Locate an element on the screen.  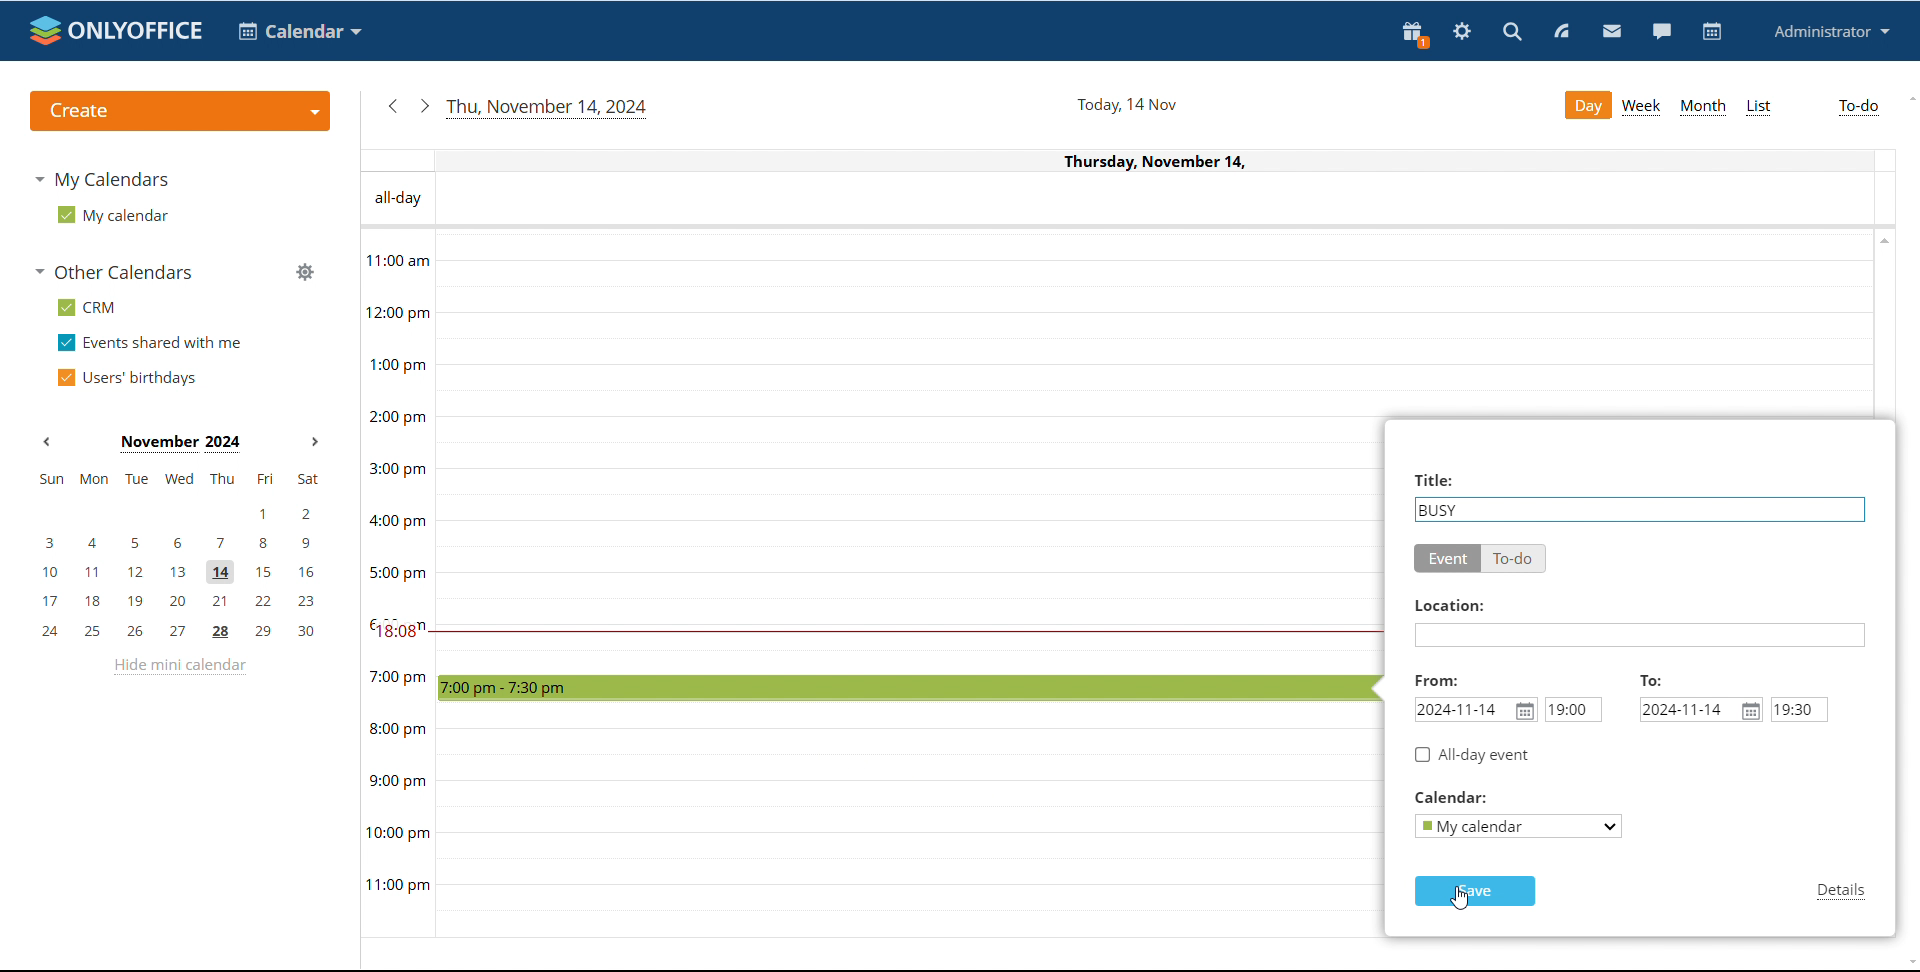
select application is located at coordinates (300, 32).